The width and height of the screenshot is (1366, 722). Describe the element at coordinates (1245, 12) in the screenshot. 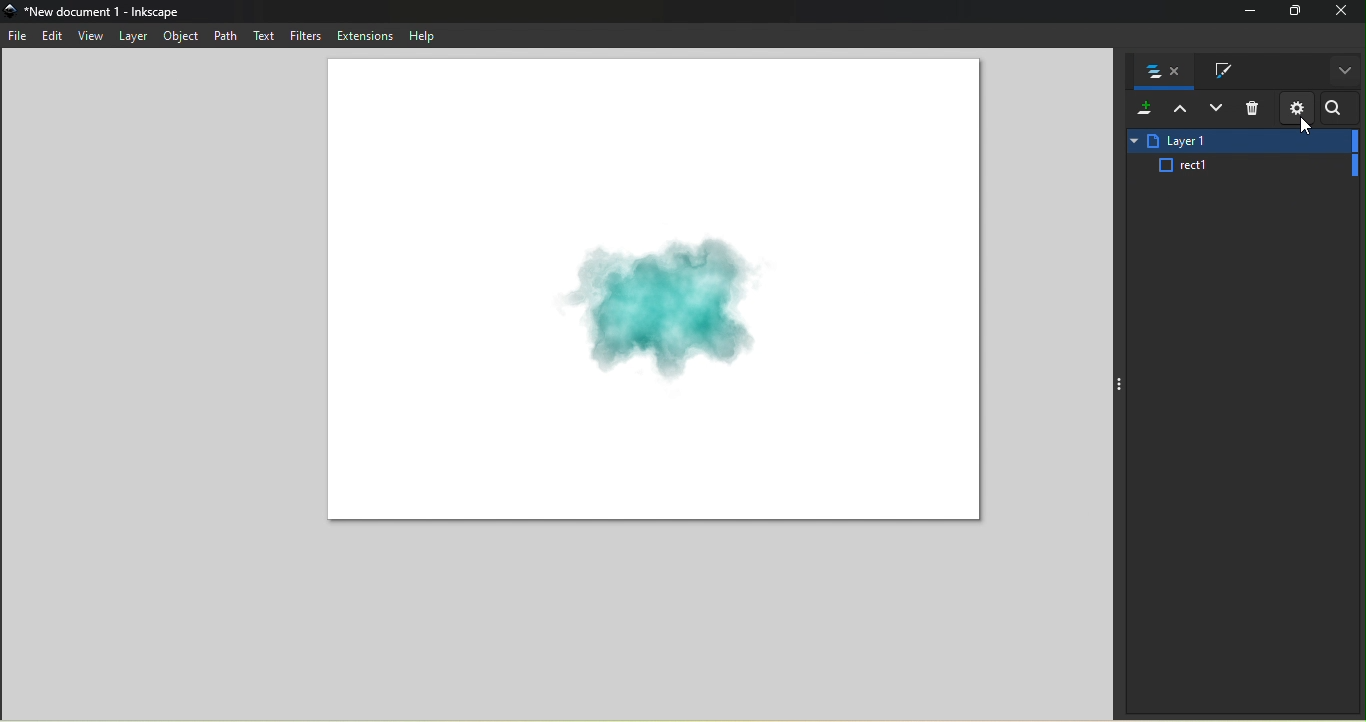

I see `Minimize` at that location.